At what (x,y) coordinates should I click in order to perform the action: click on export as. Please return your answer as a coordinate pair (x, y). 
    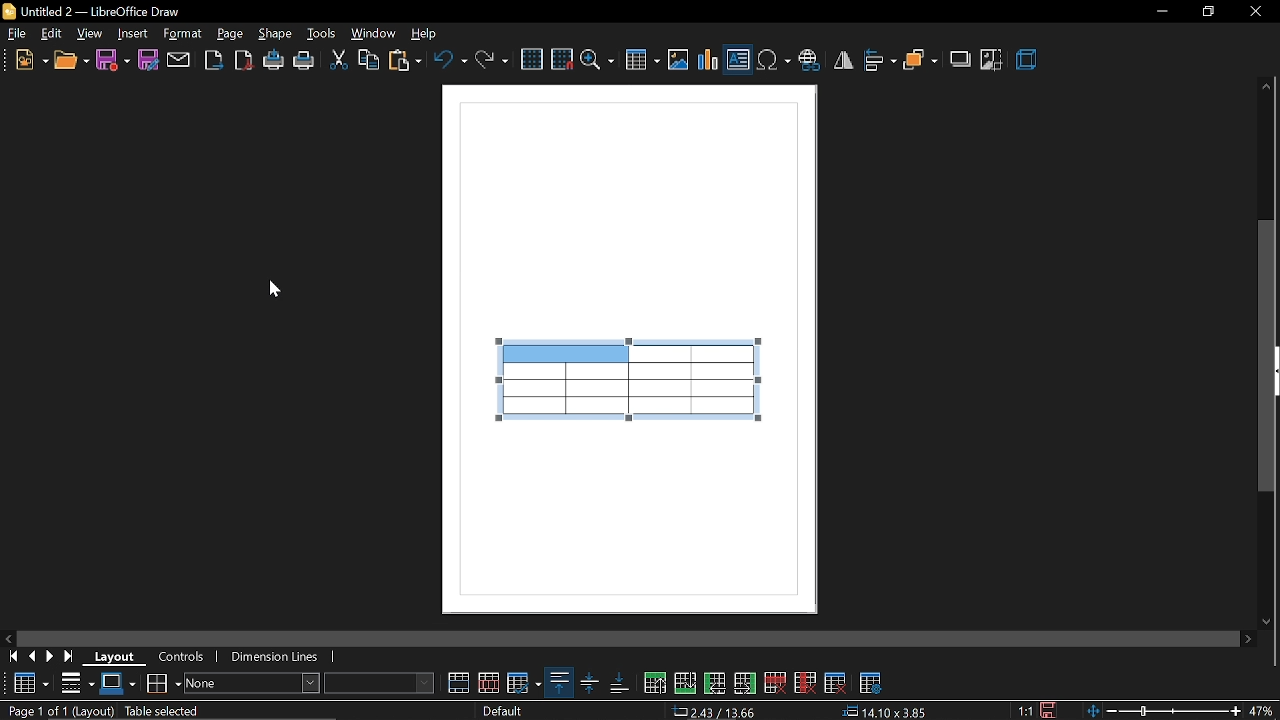
    Looking at the image, I should click on (214, 61).